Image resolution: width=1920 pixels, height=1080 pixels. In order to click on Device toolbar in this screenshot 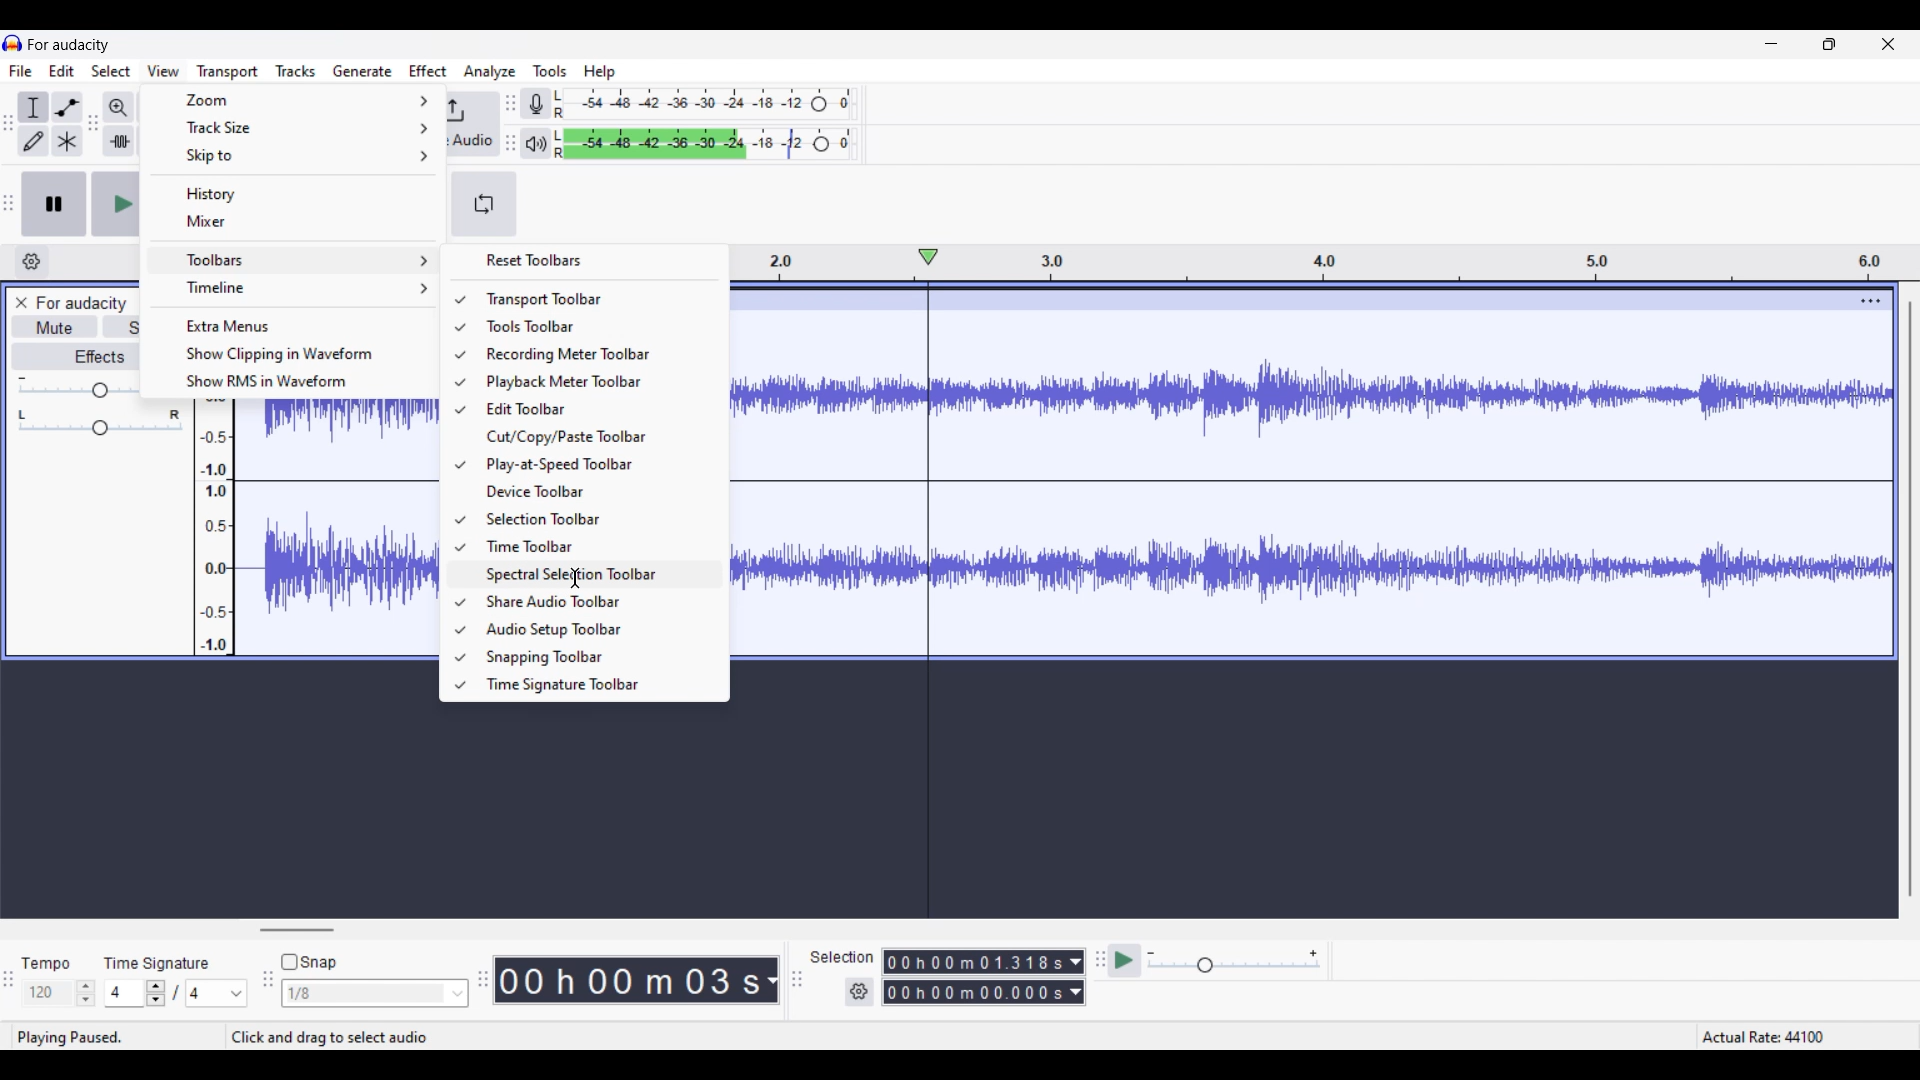, I will do `click(592, 491)`.